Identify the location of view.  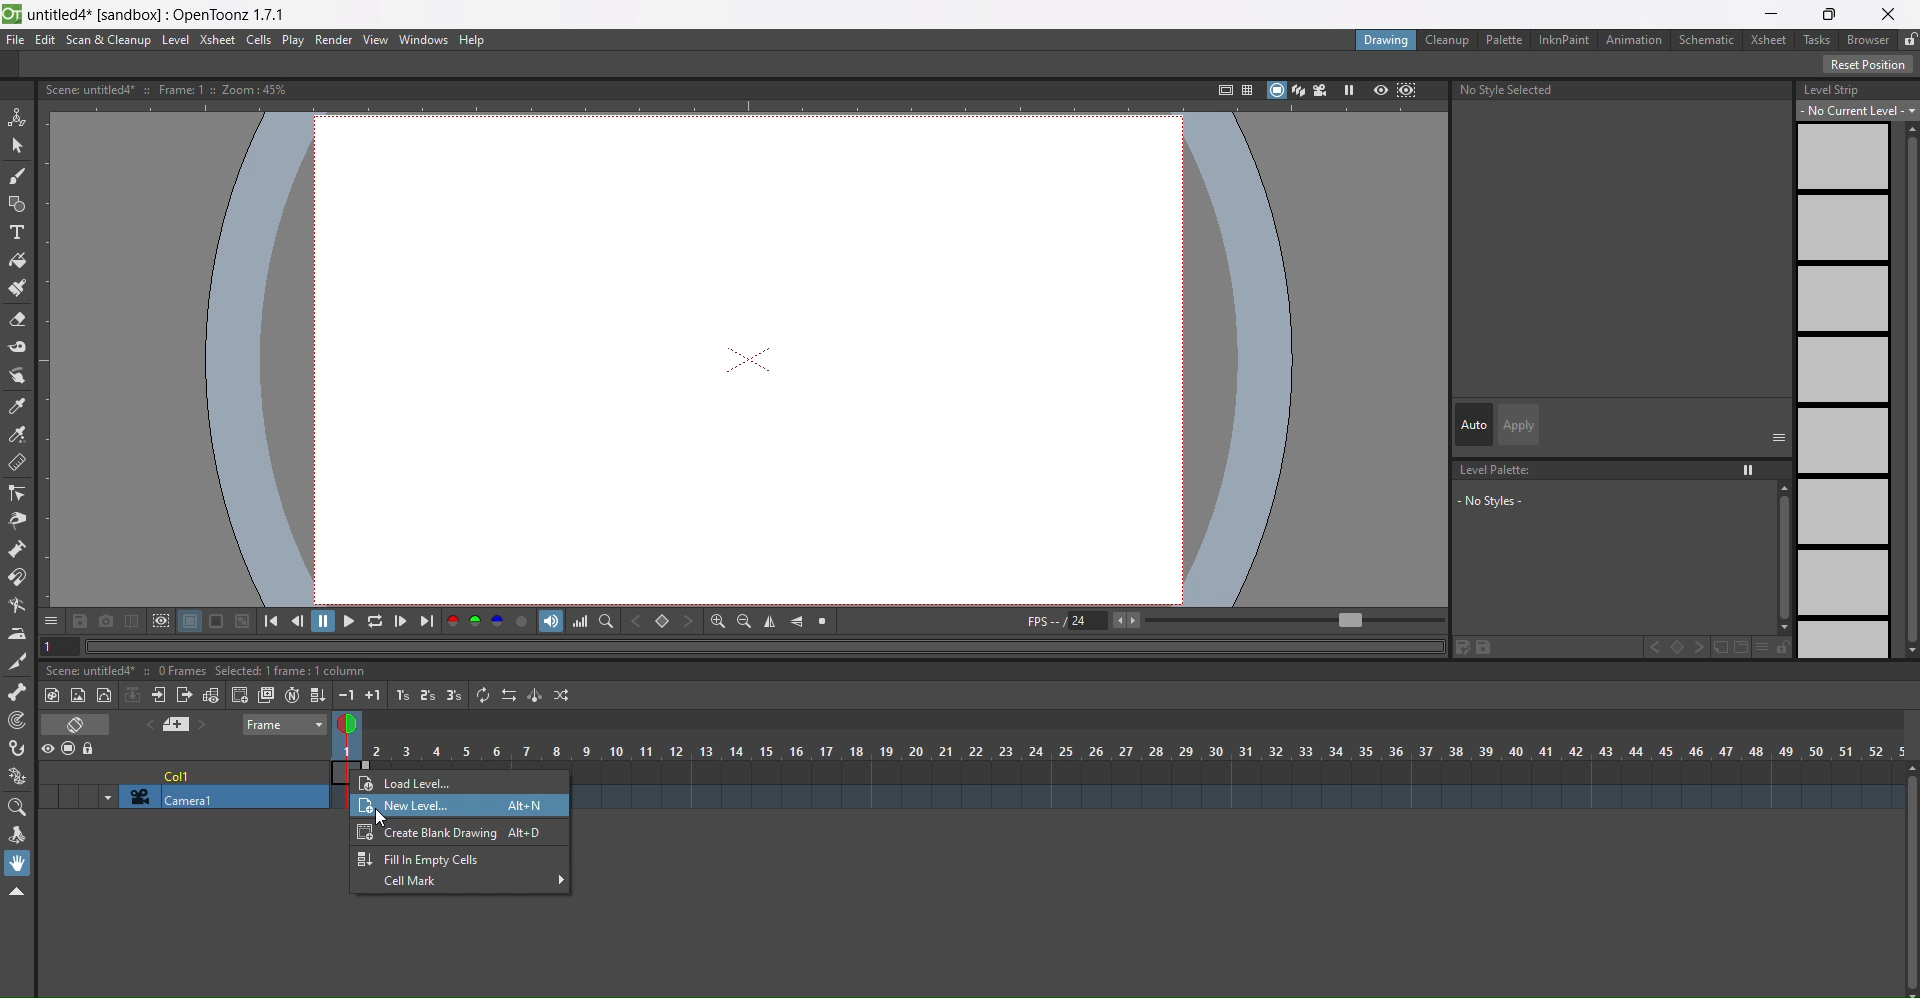
(352, 727).